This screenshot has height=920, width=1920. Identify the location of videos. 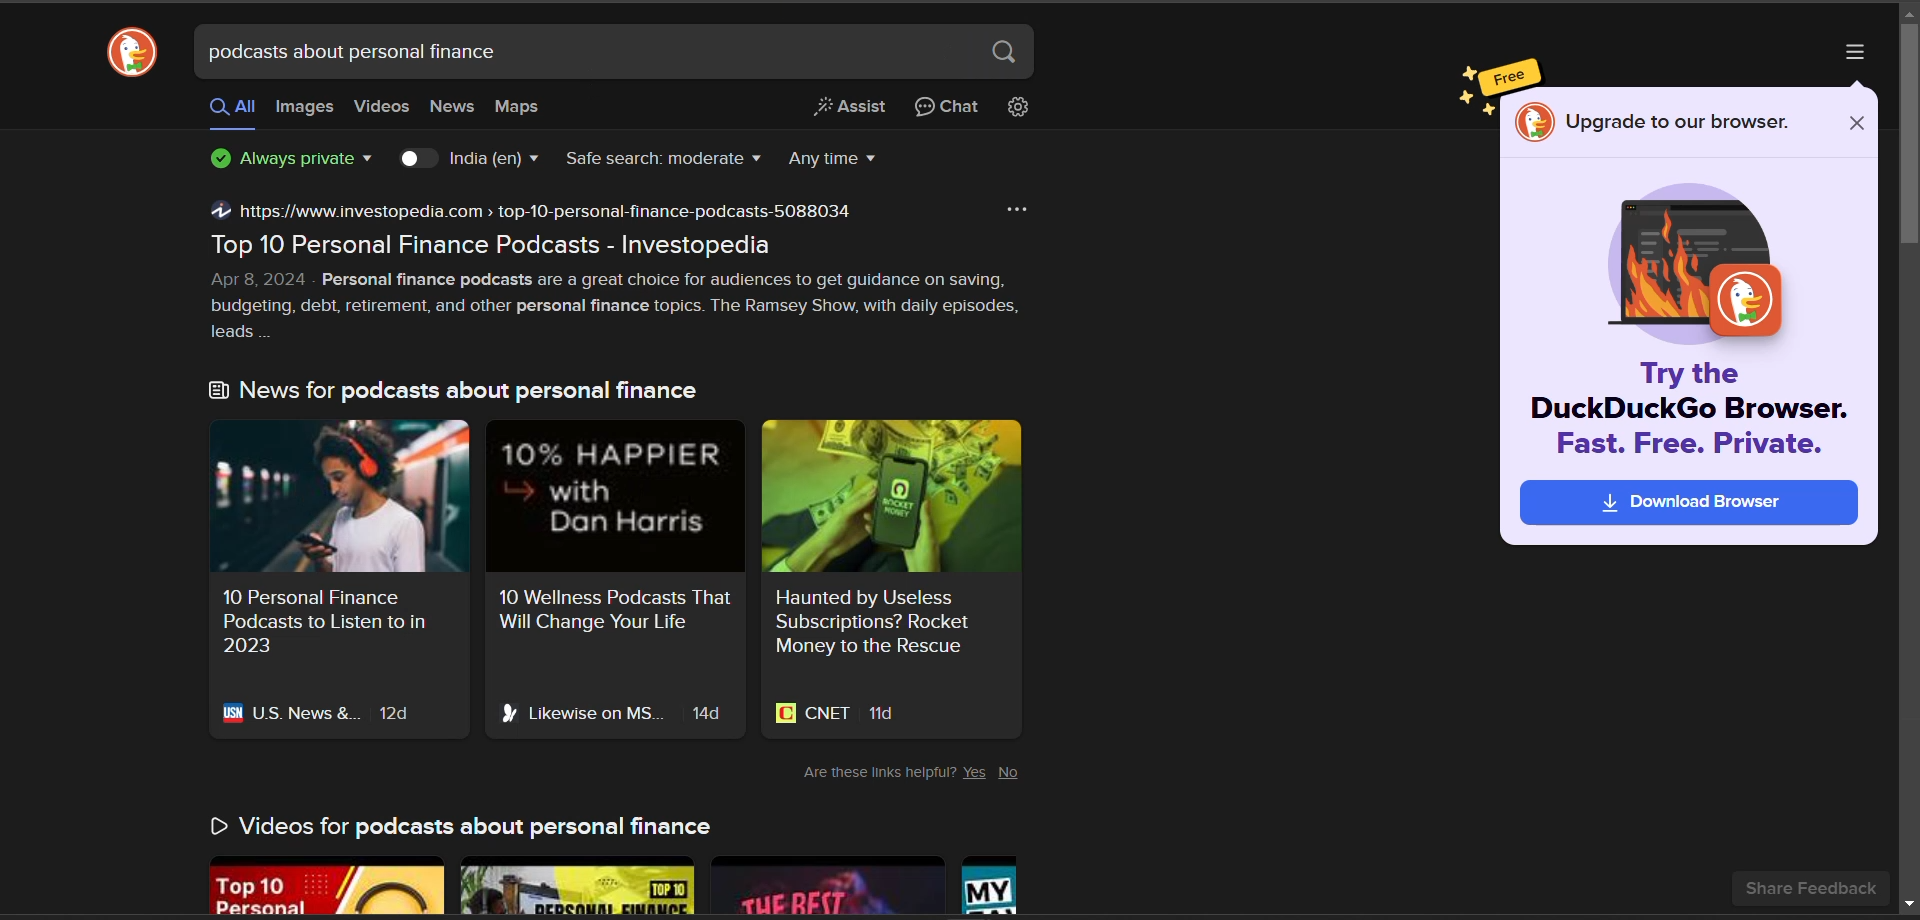
(381, 107).